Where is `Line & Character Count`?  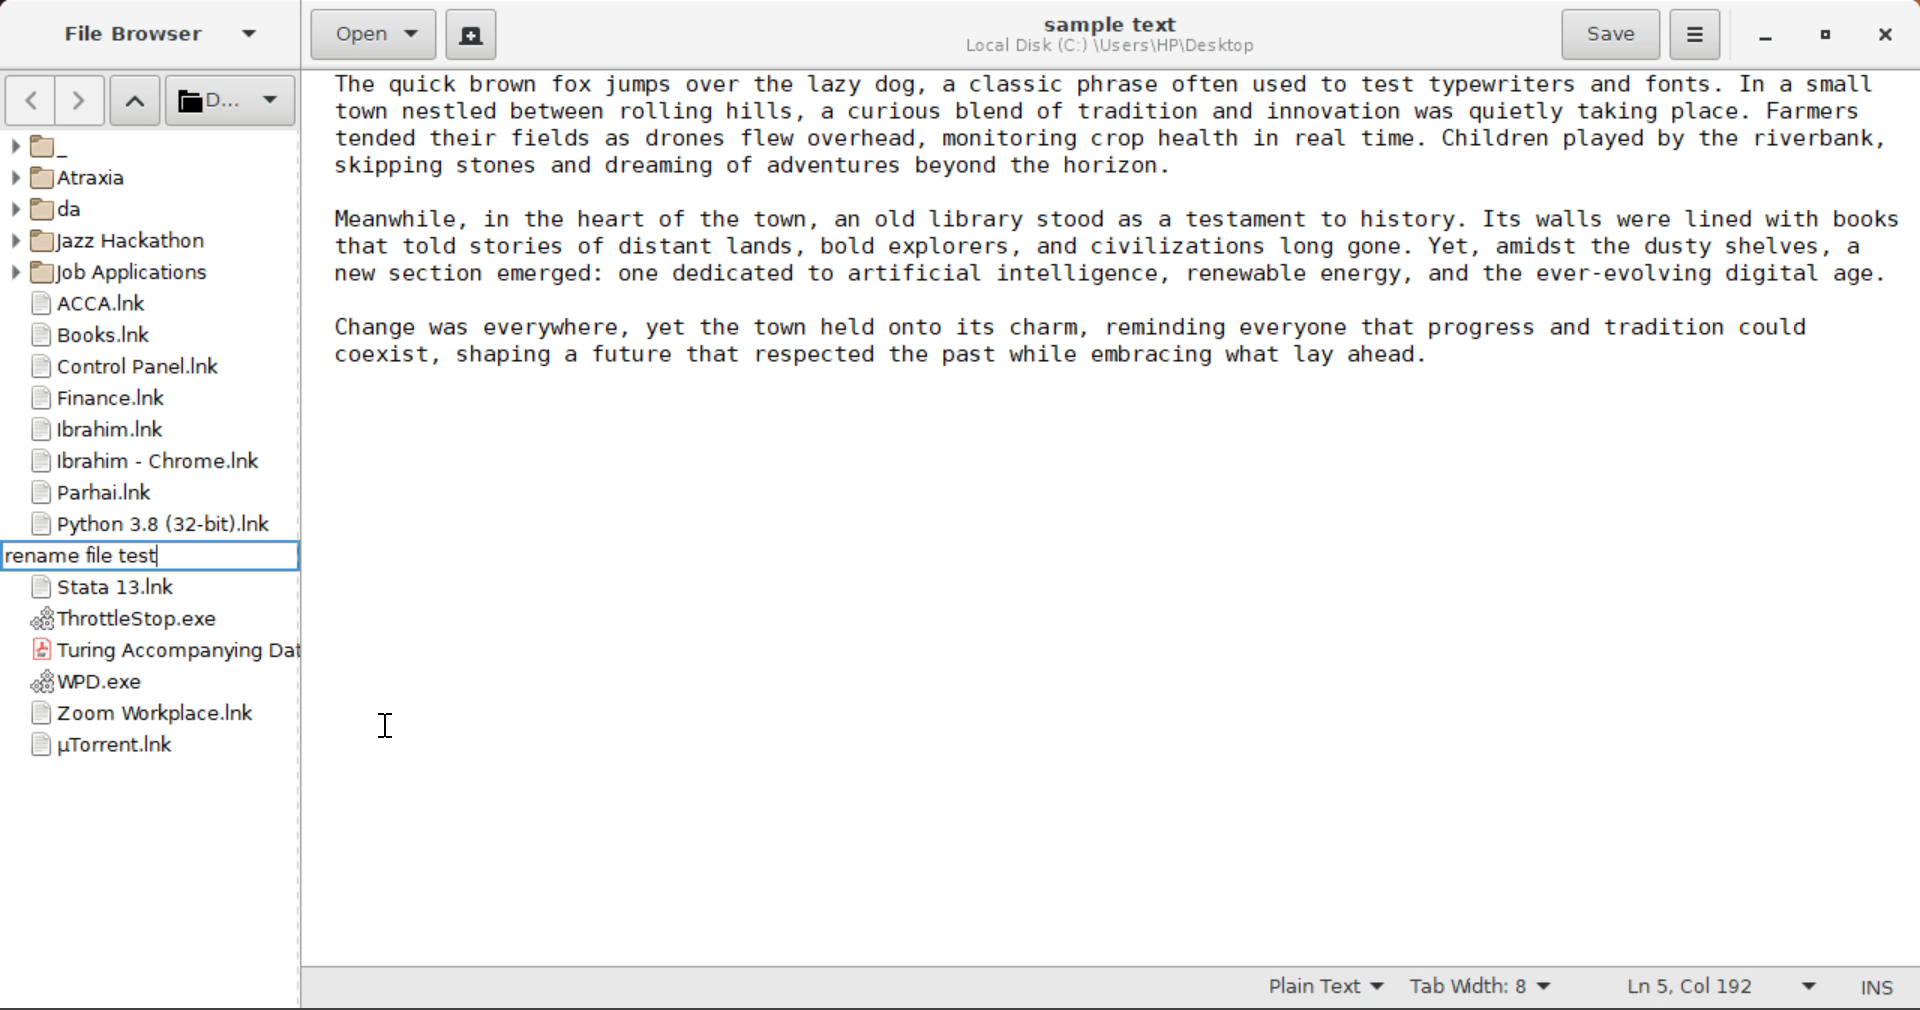 Line & Character Count is located at coordinates (1718, 989).